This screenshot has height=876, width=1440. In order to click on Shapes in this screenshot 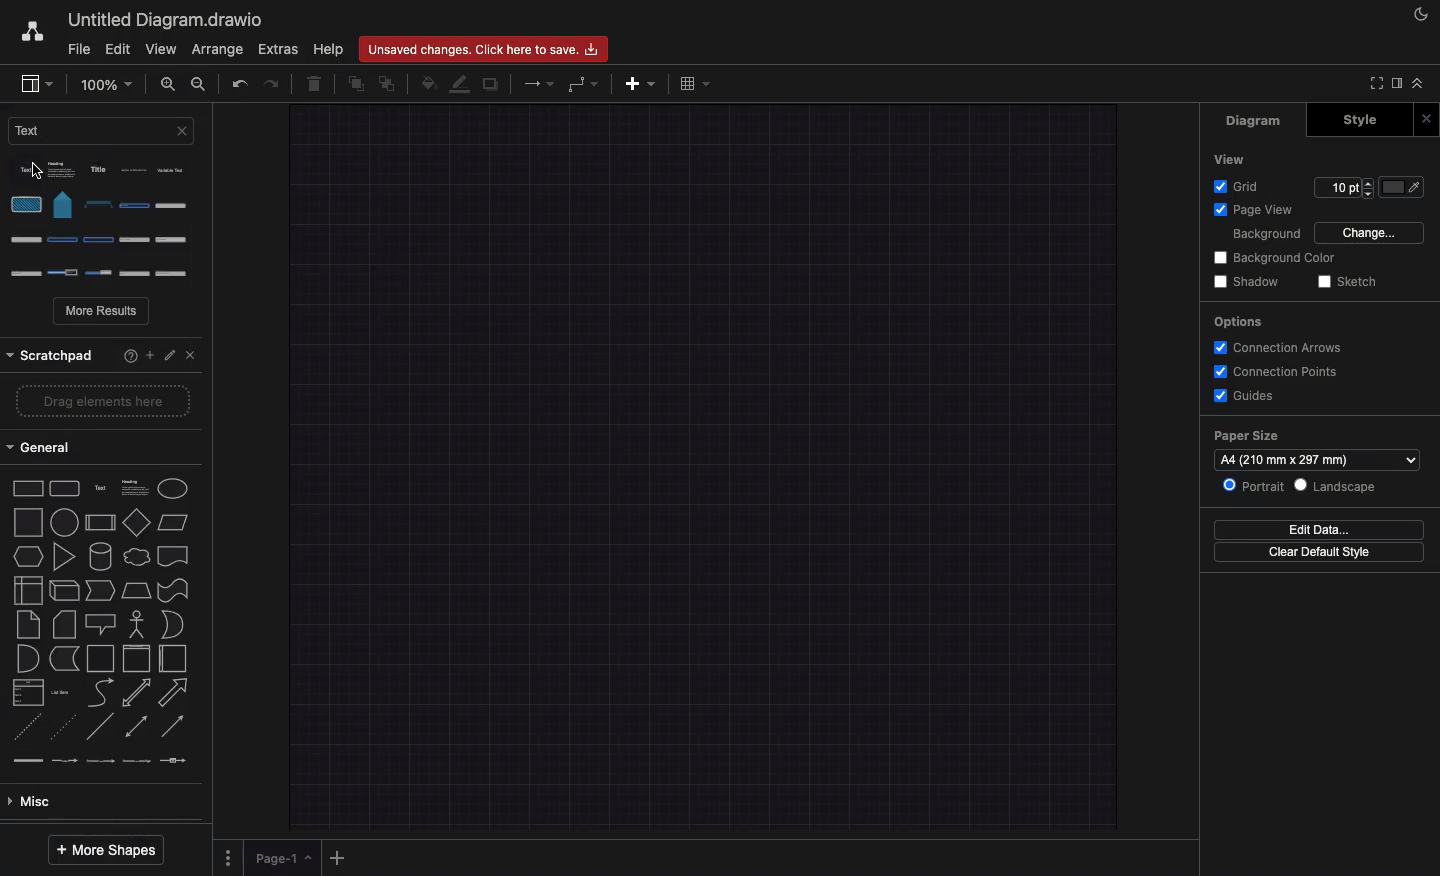, I will do `click(102, 622)`.